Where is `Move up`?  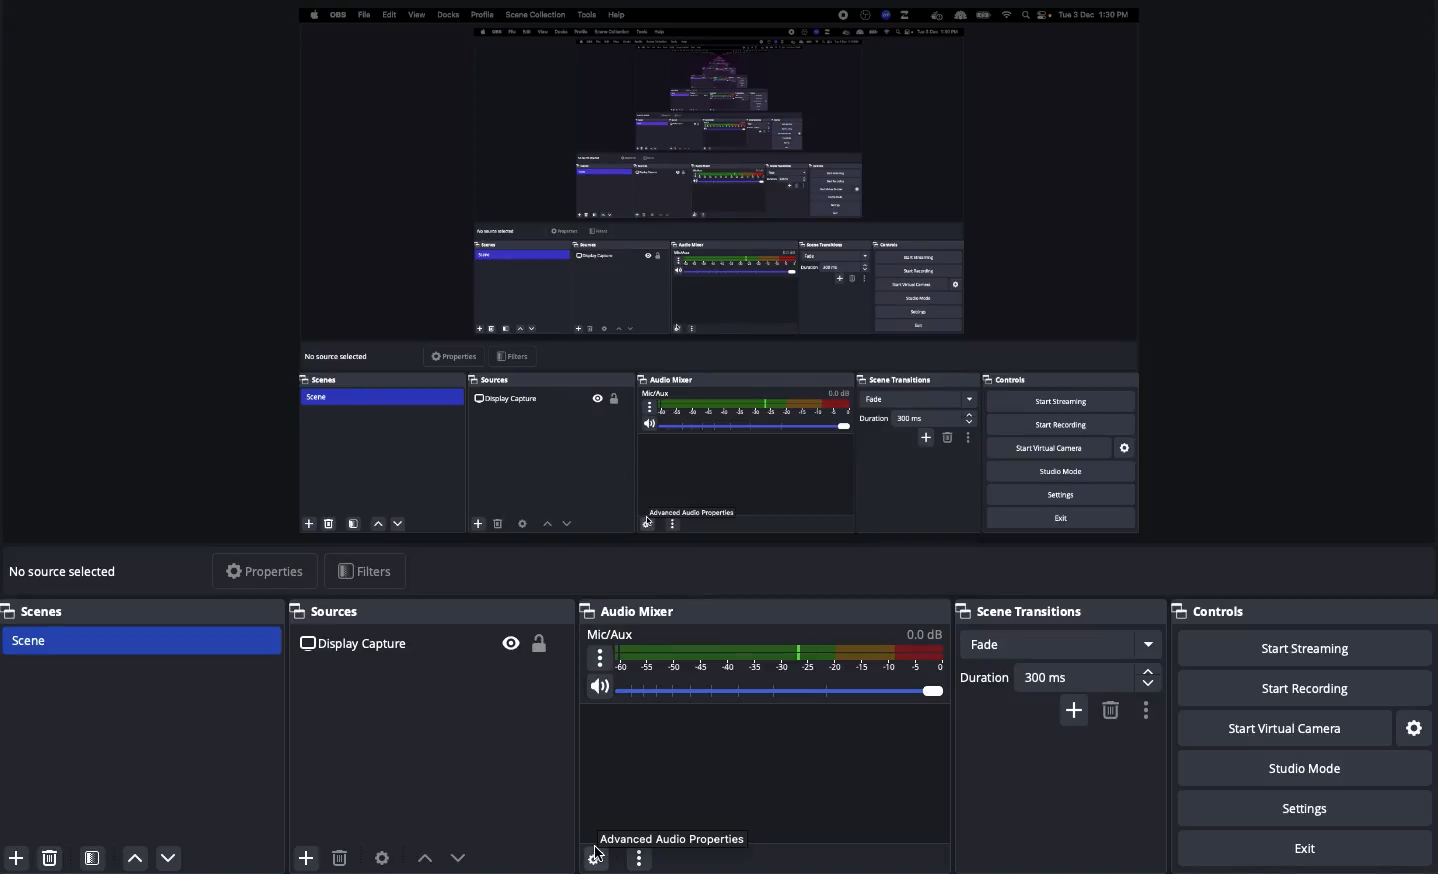
Move up is located at coordinates (427, 860).